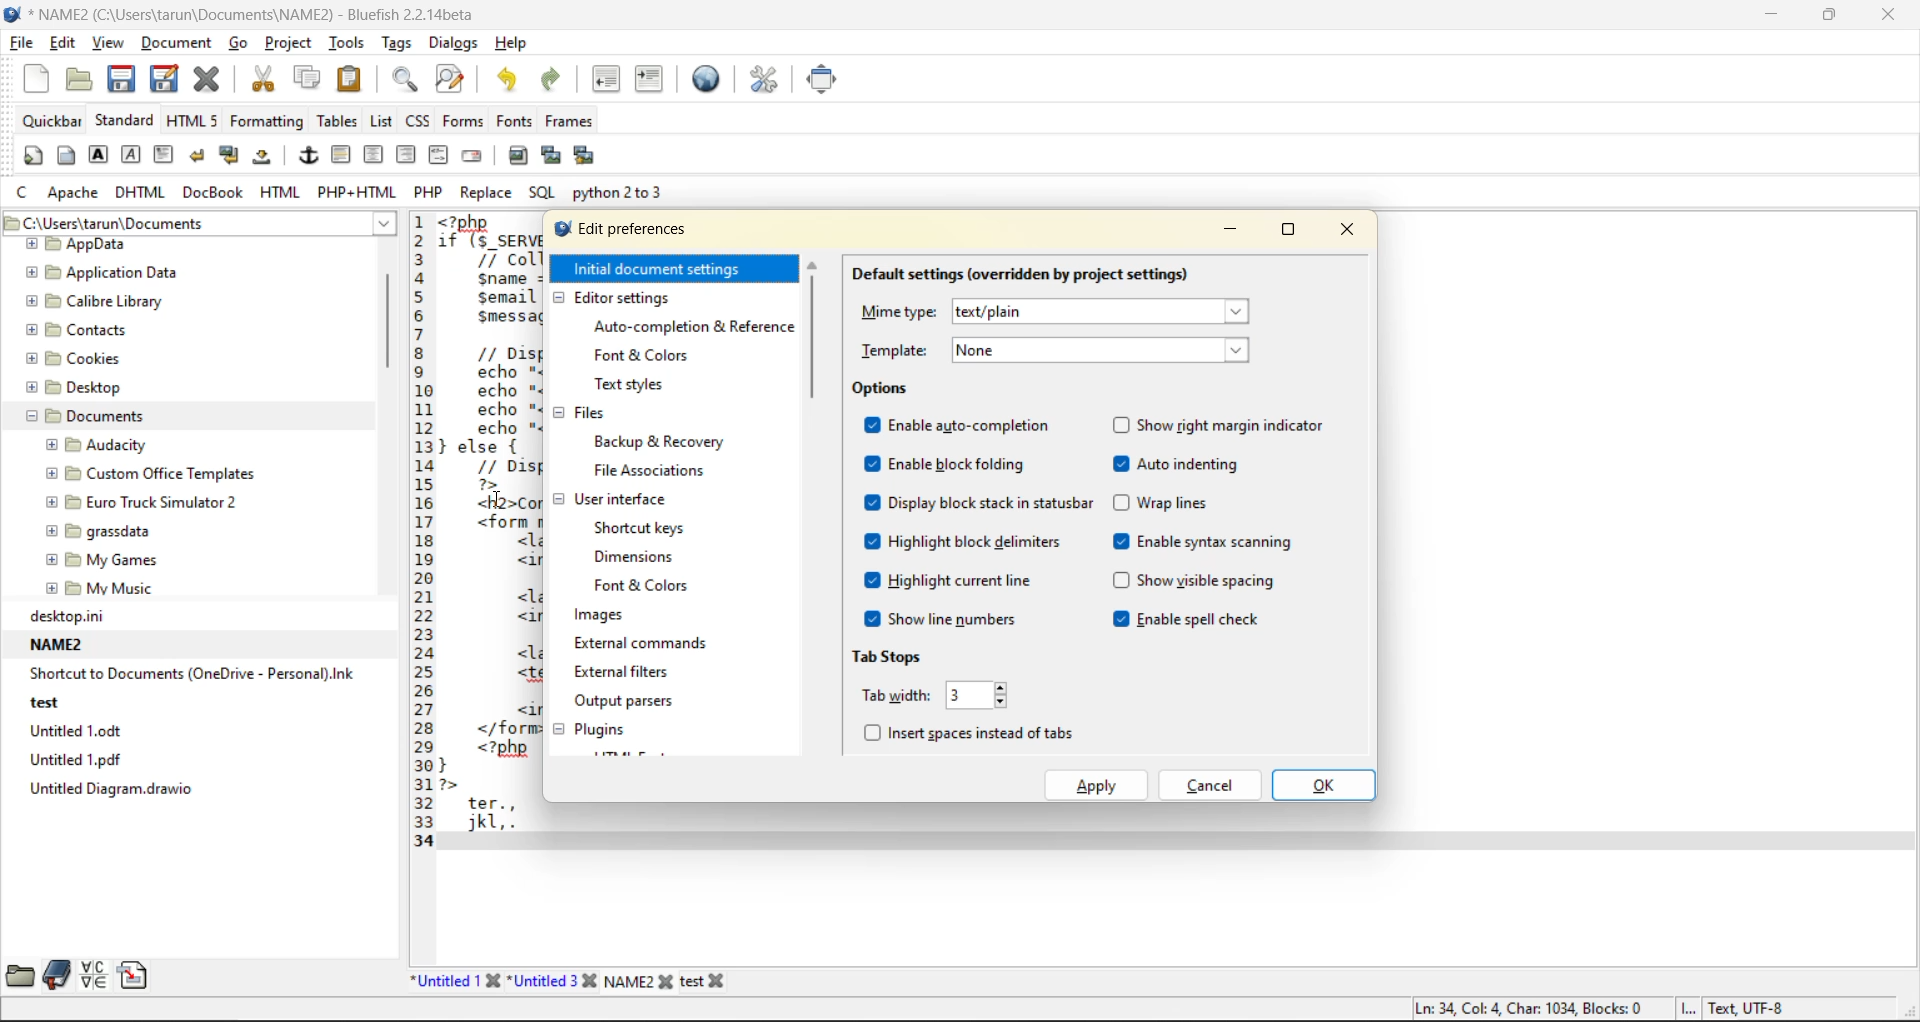  I want to click on formatting, so click(273, 123).